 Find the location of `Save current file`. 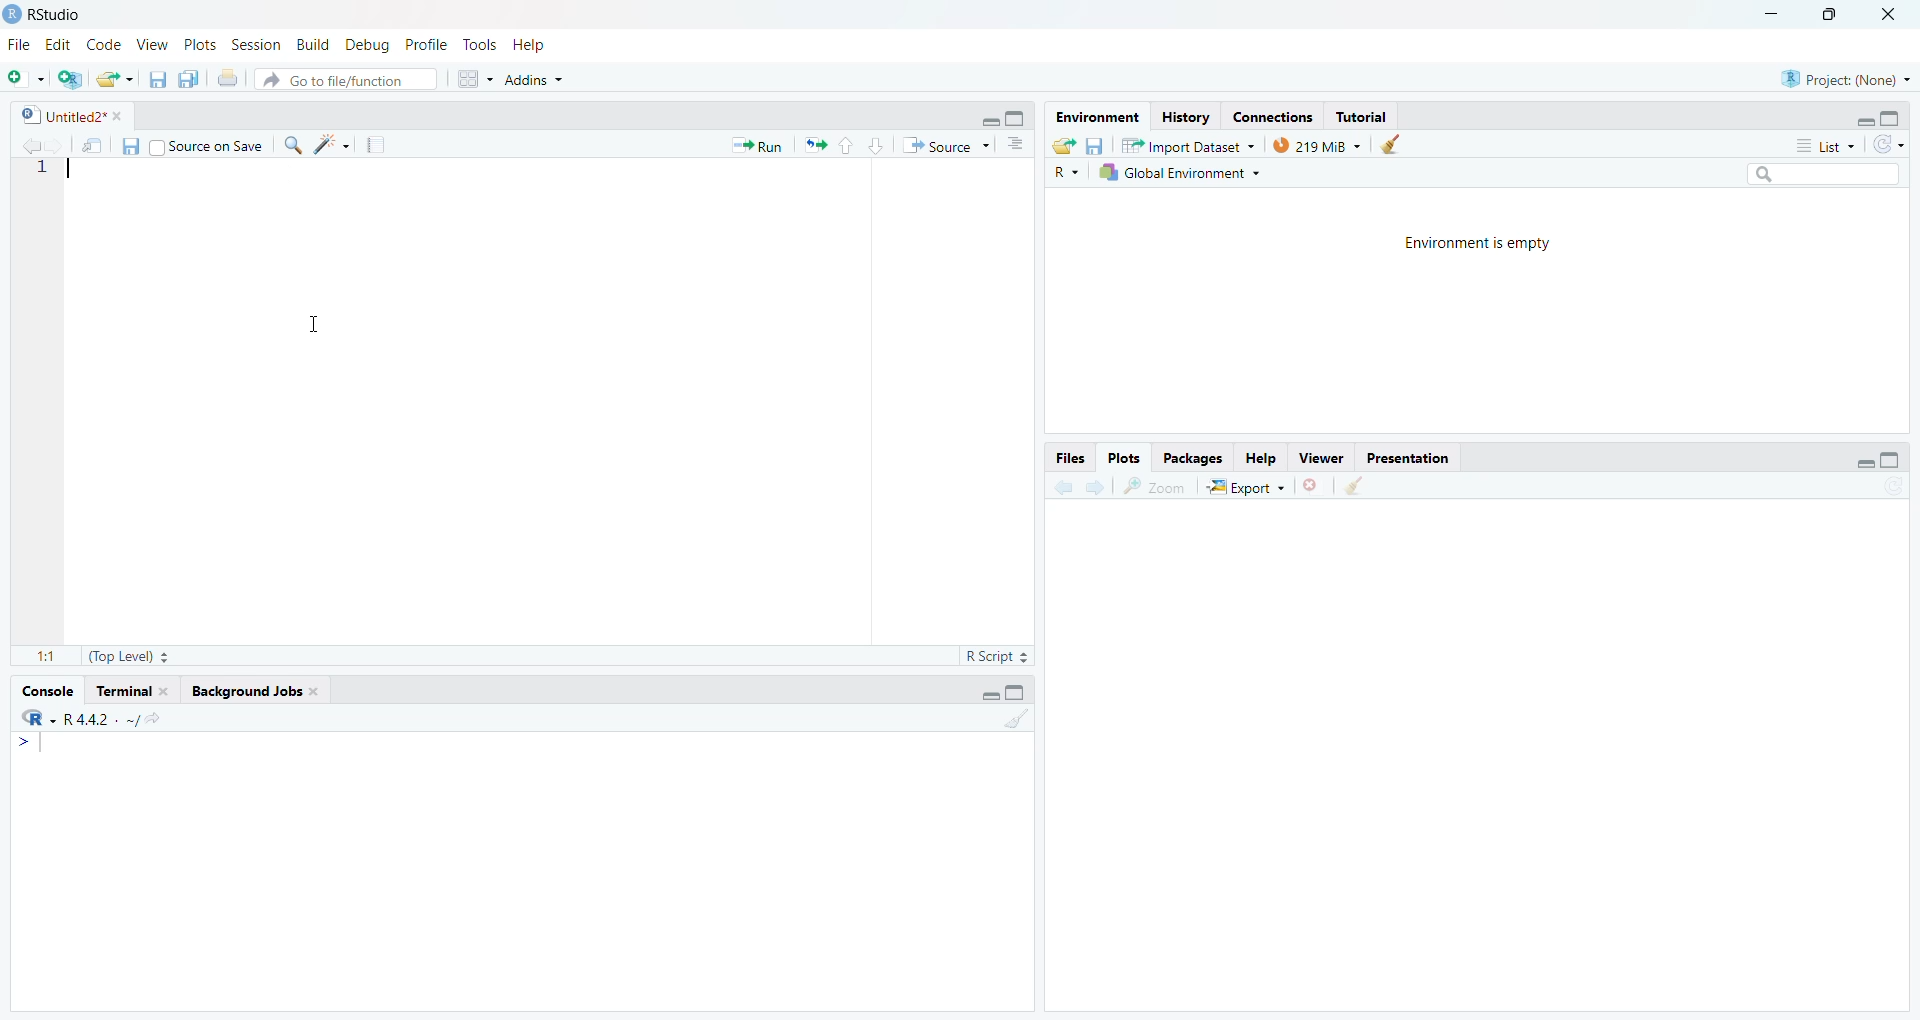

Save current file is located at coordinates (159, 79).